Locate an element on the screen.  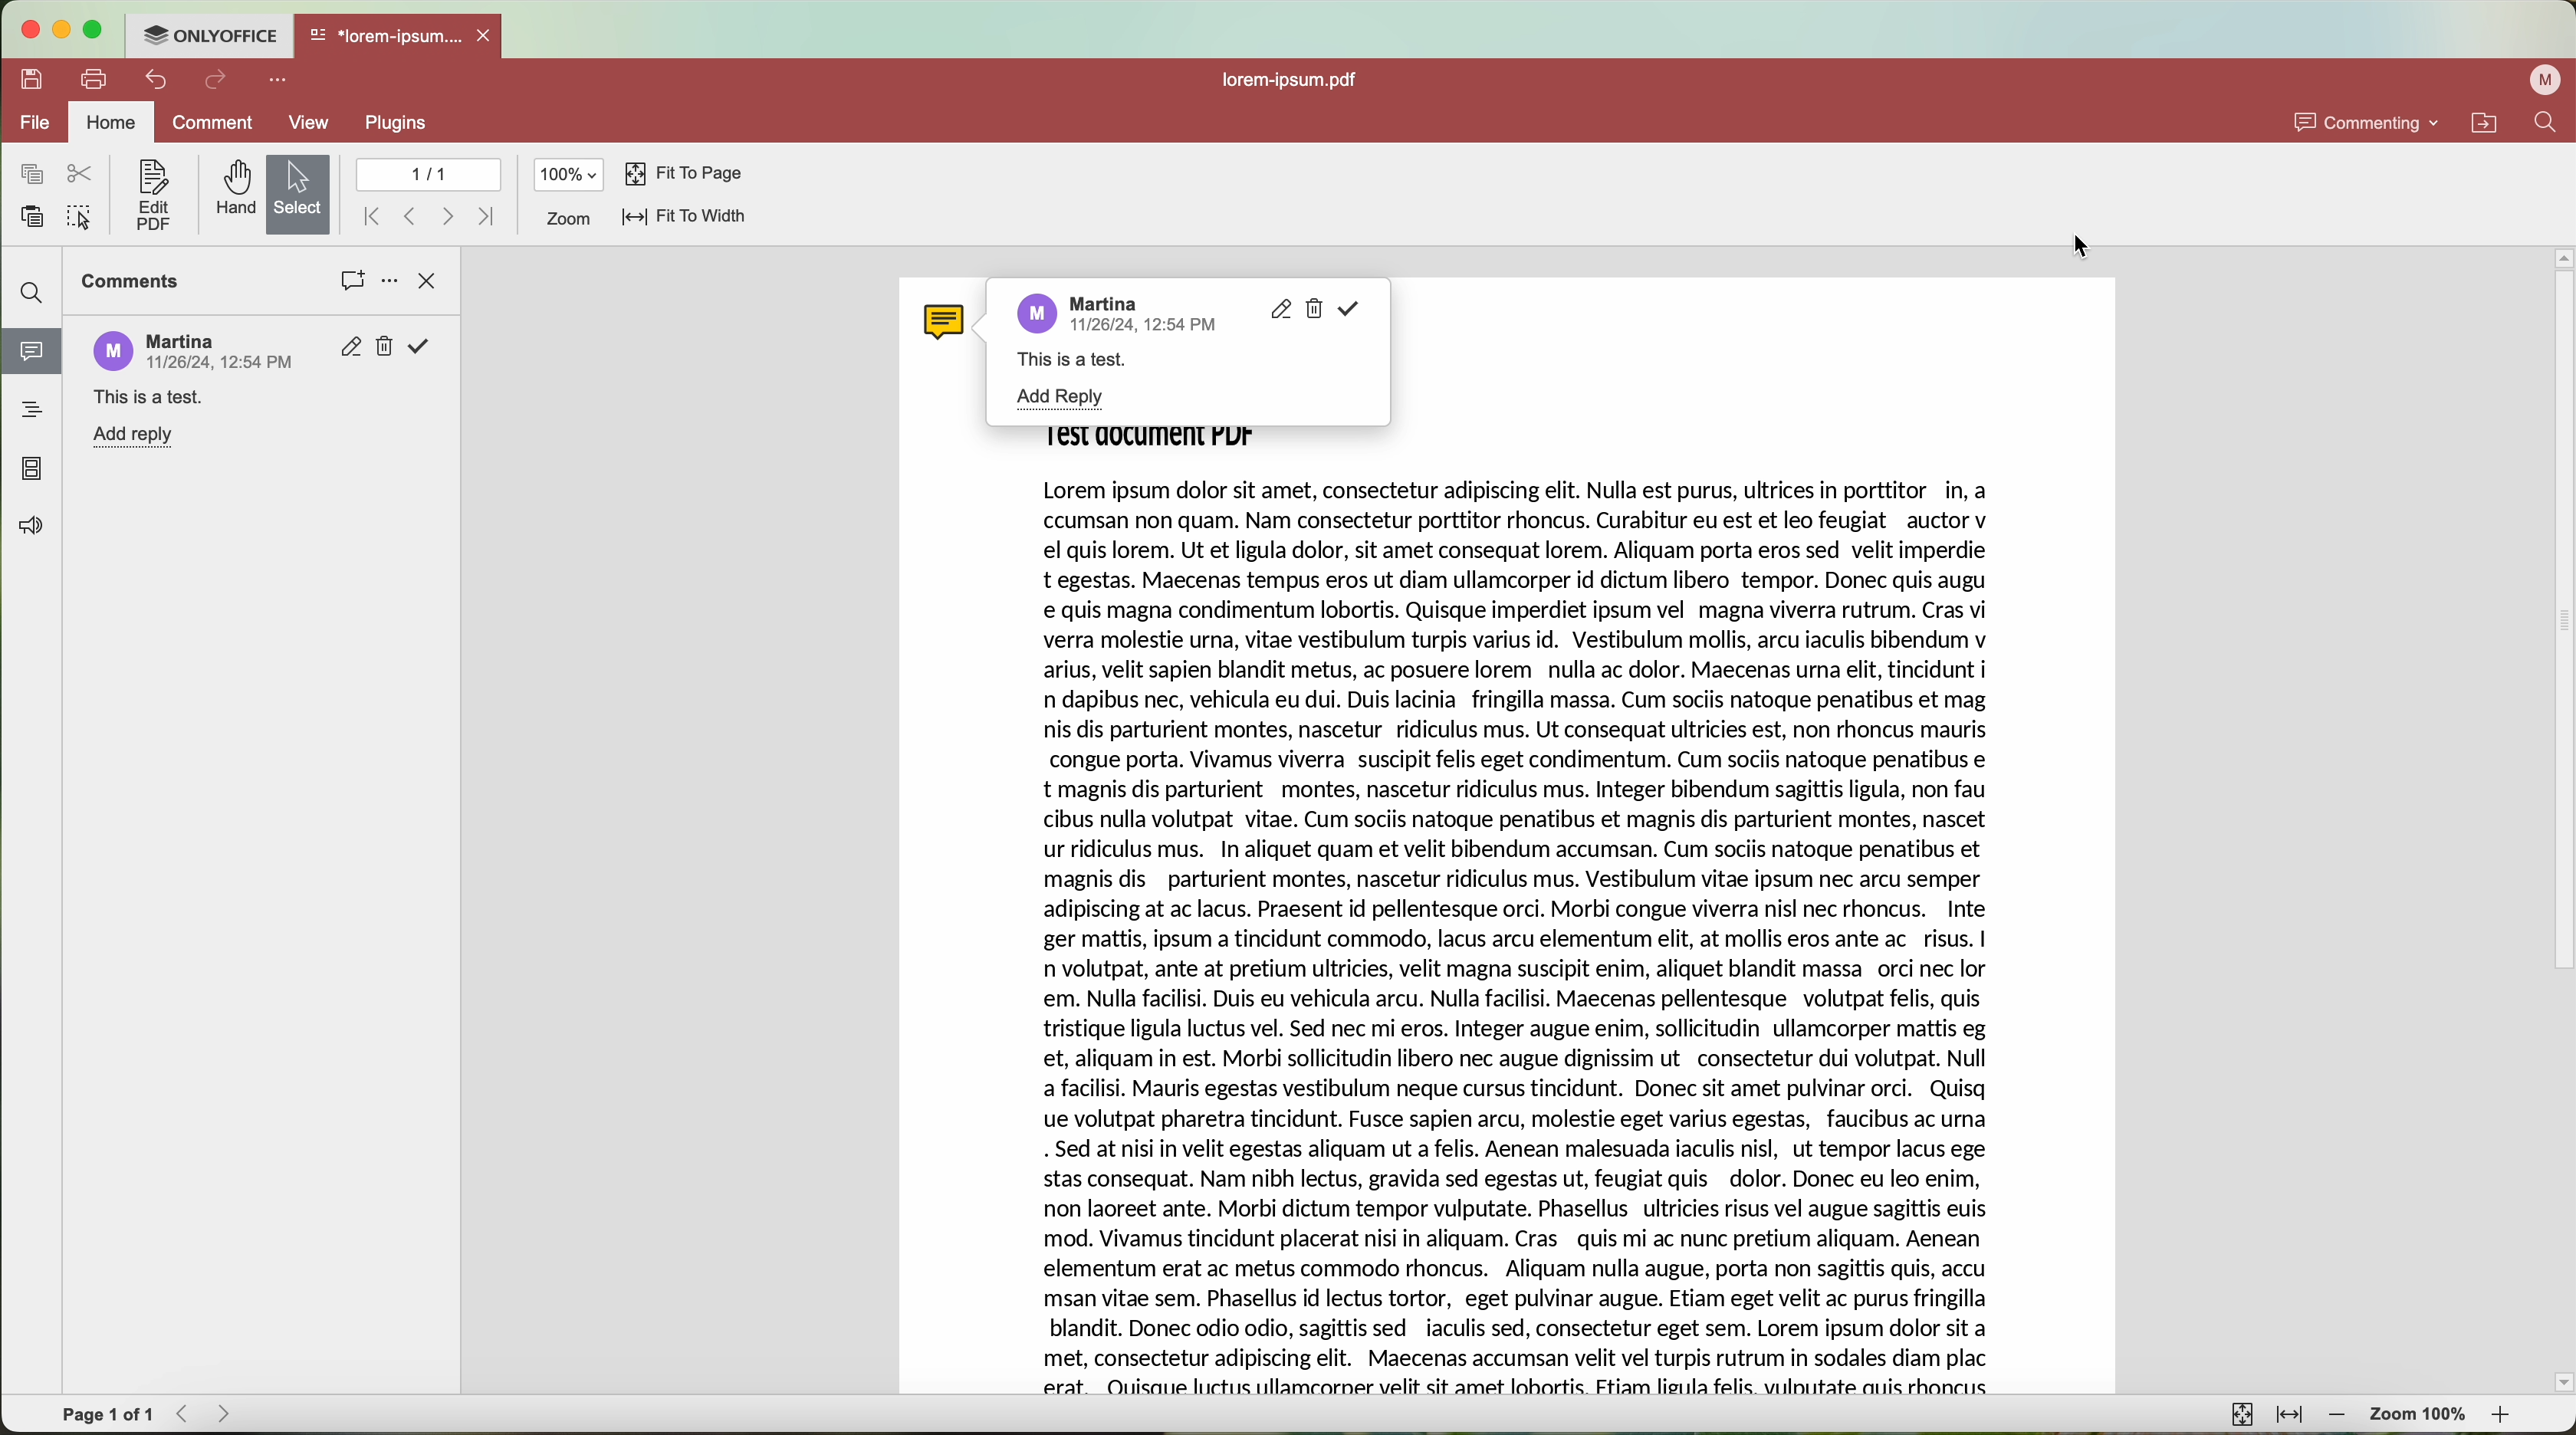
date and hour is located at coordinates (1164, 334).